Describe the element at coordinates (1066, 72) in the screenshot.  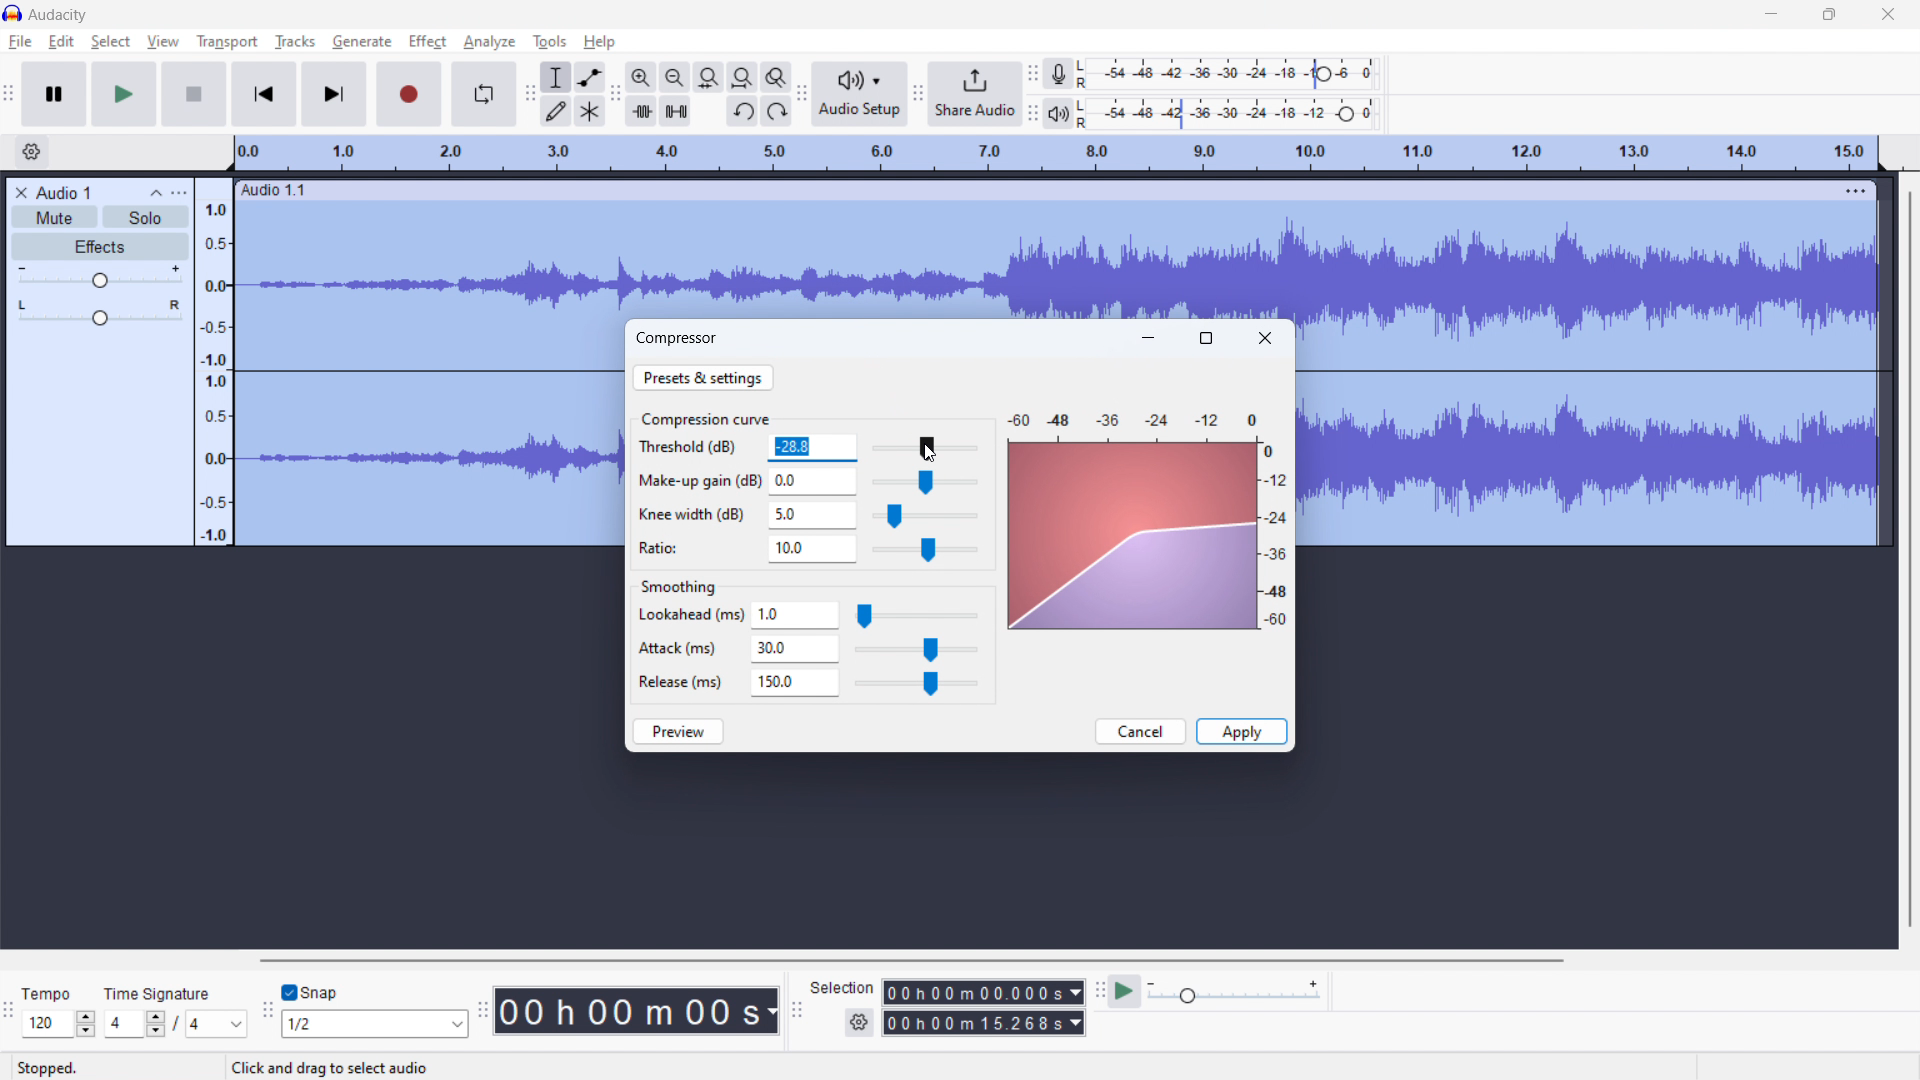
I see `recording meter` at that location.